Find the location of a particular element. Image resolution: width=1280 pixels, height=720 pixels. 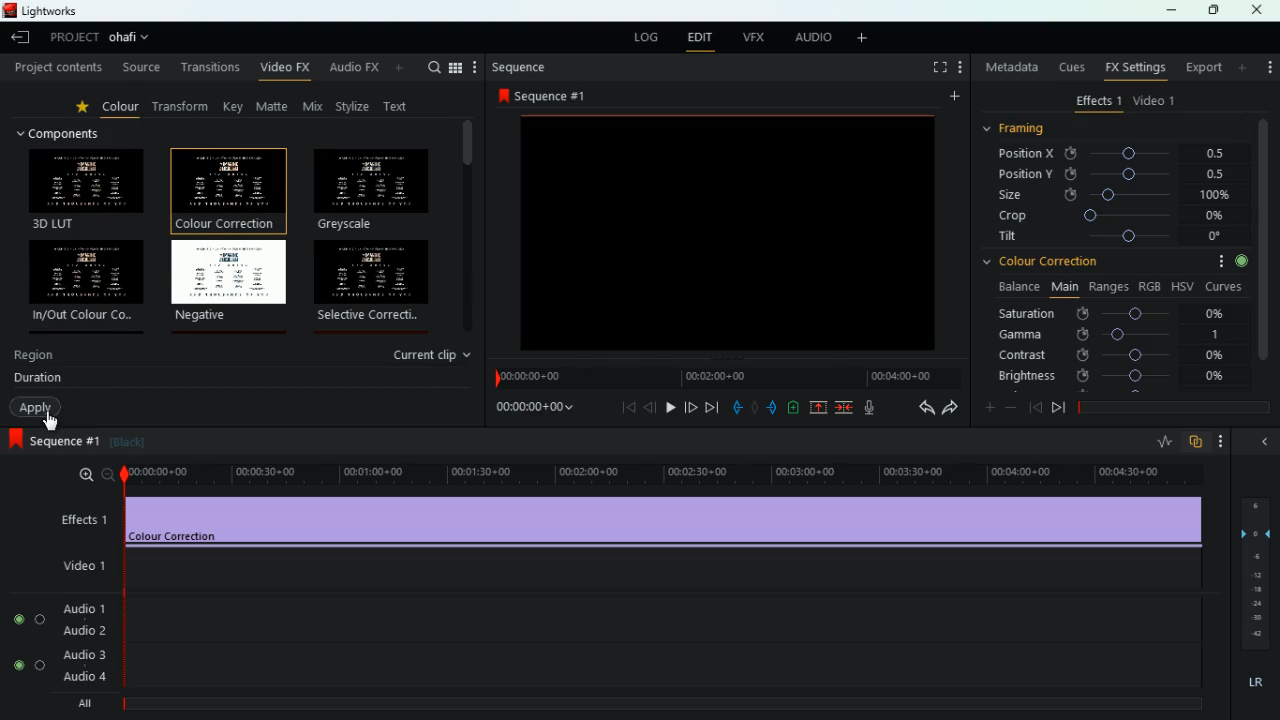

vfx is located at coordinates (755, 38).